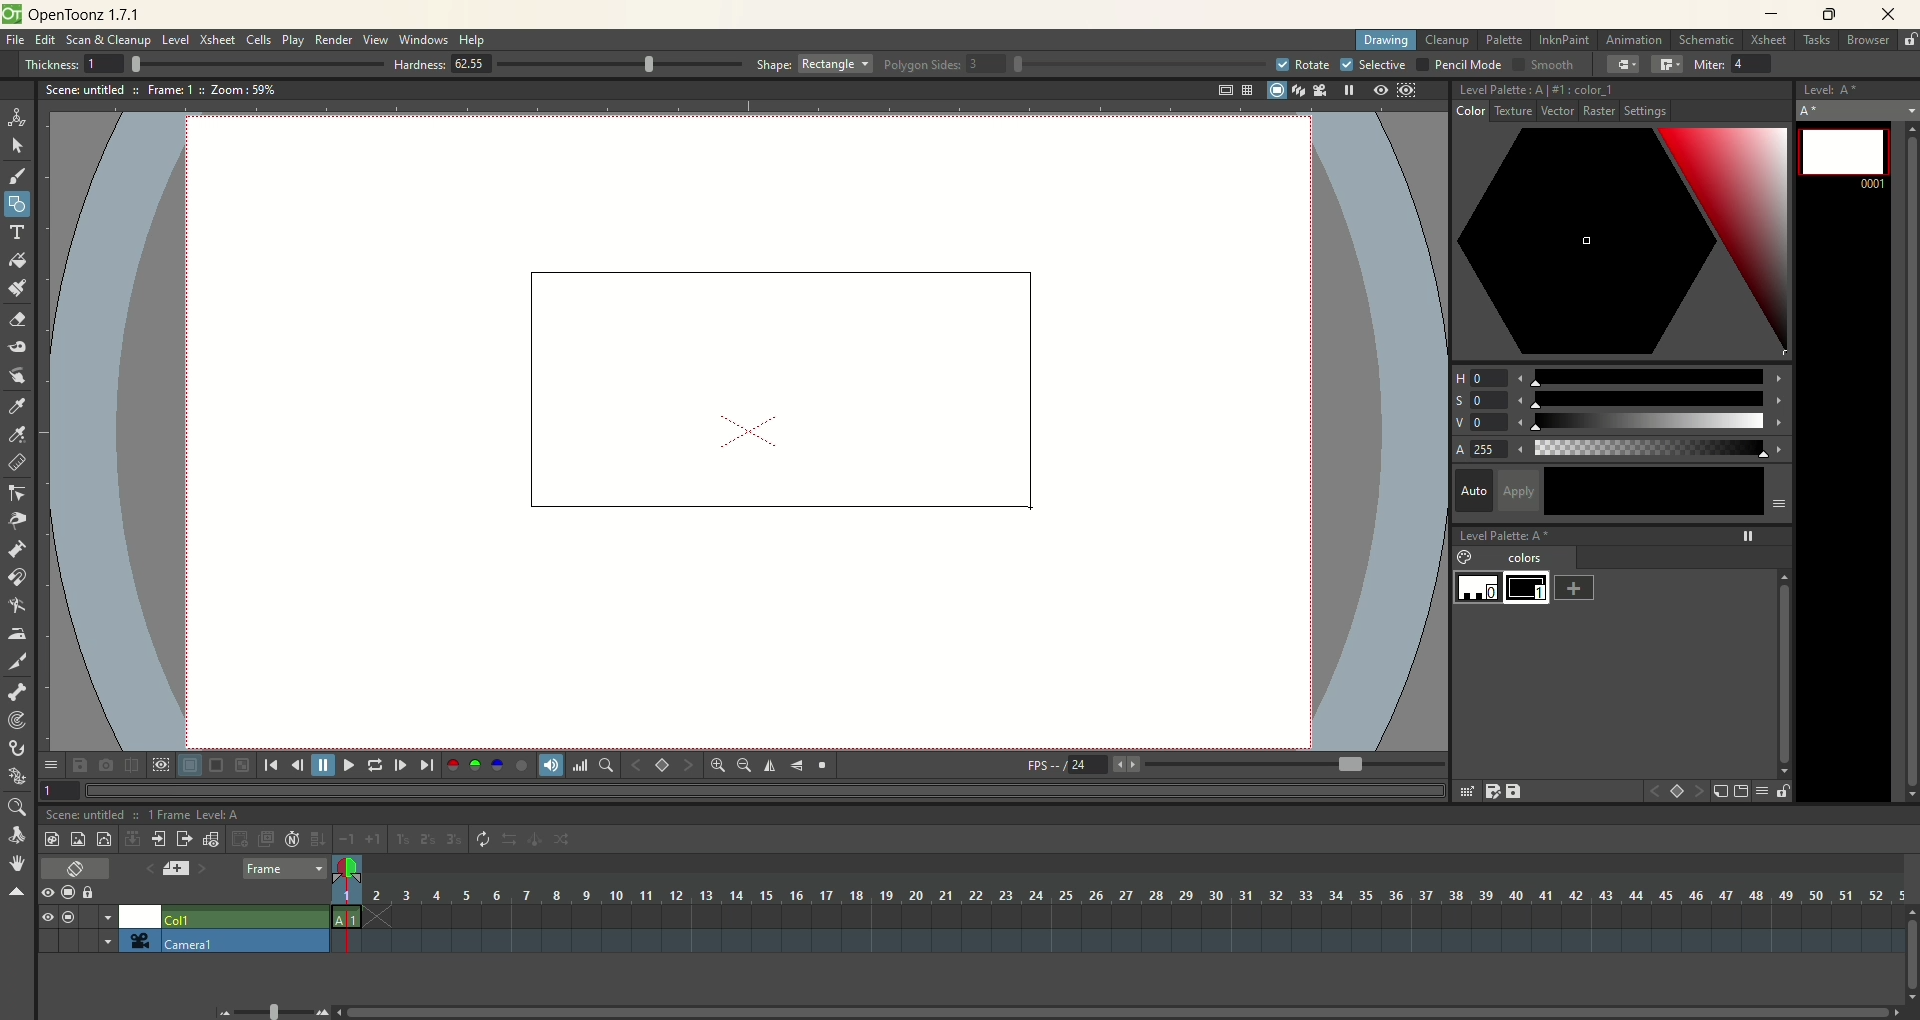 The image size is (1920, 1020). I want to click on toggle onion skin, so click(345, 869).